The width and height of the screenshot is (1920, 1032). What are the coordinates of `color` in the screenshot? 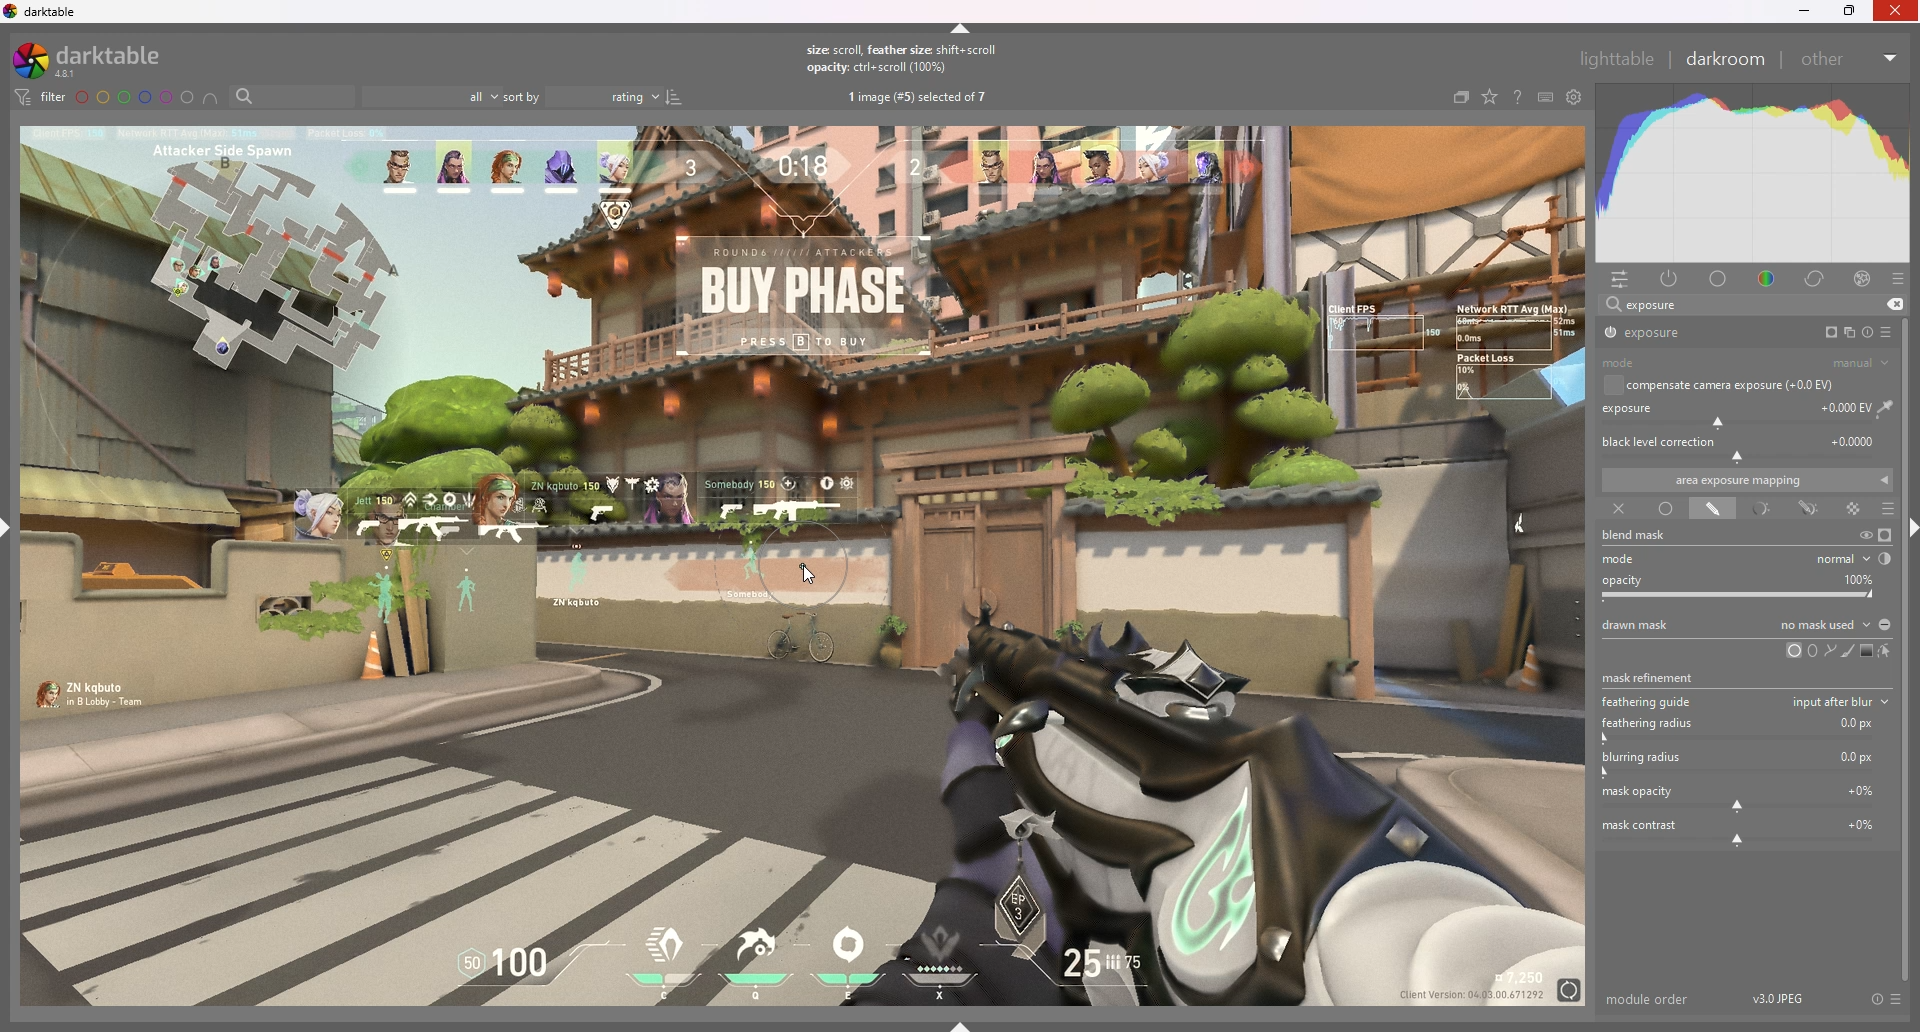 It's located at (1766, 279).